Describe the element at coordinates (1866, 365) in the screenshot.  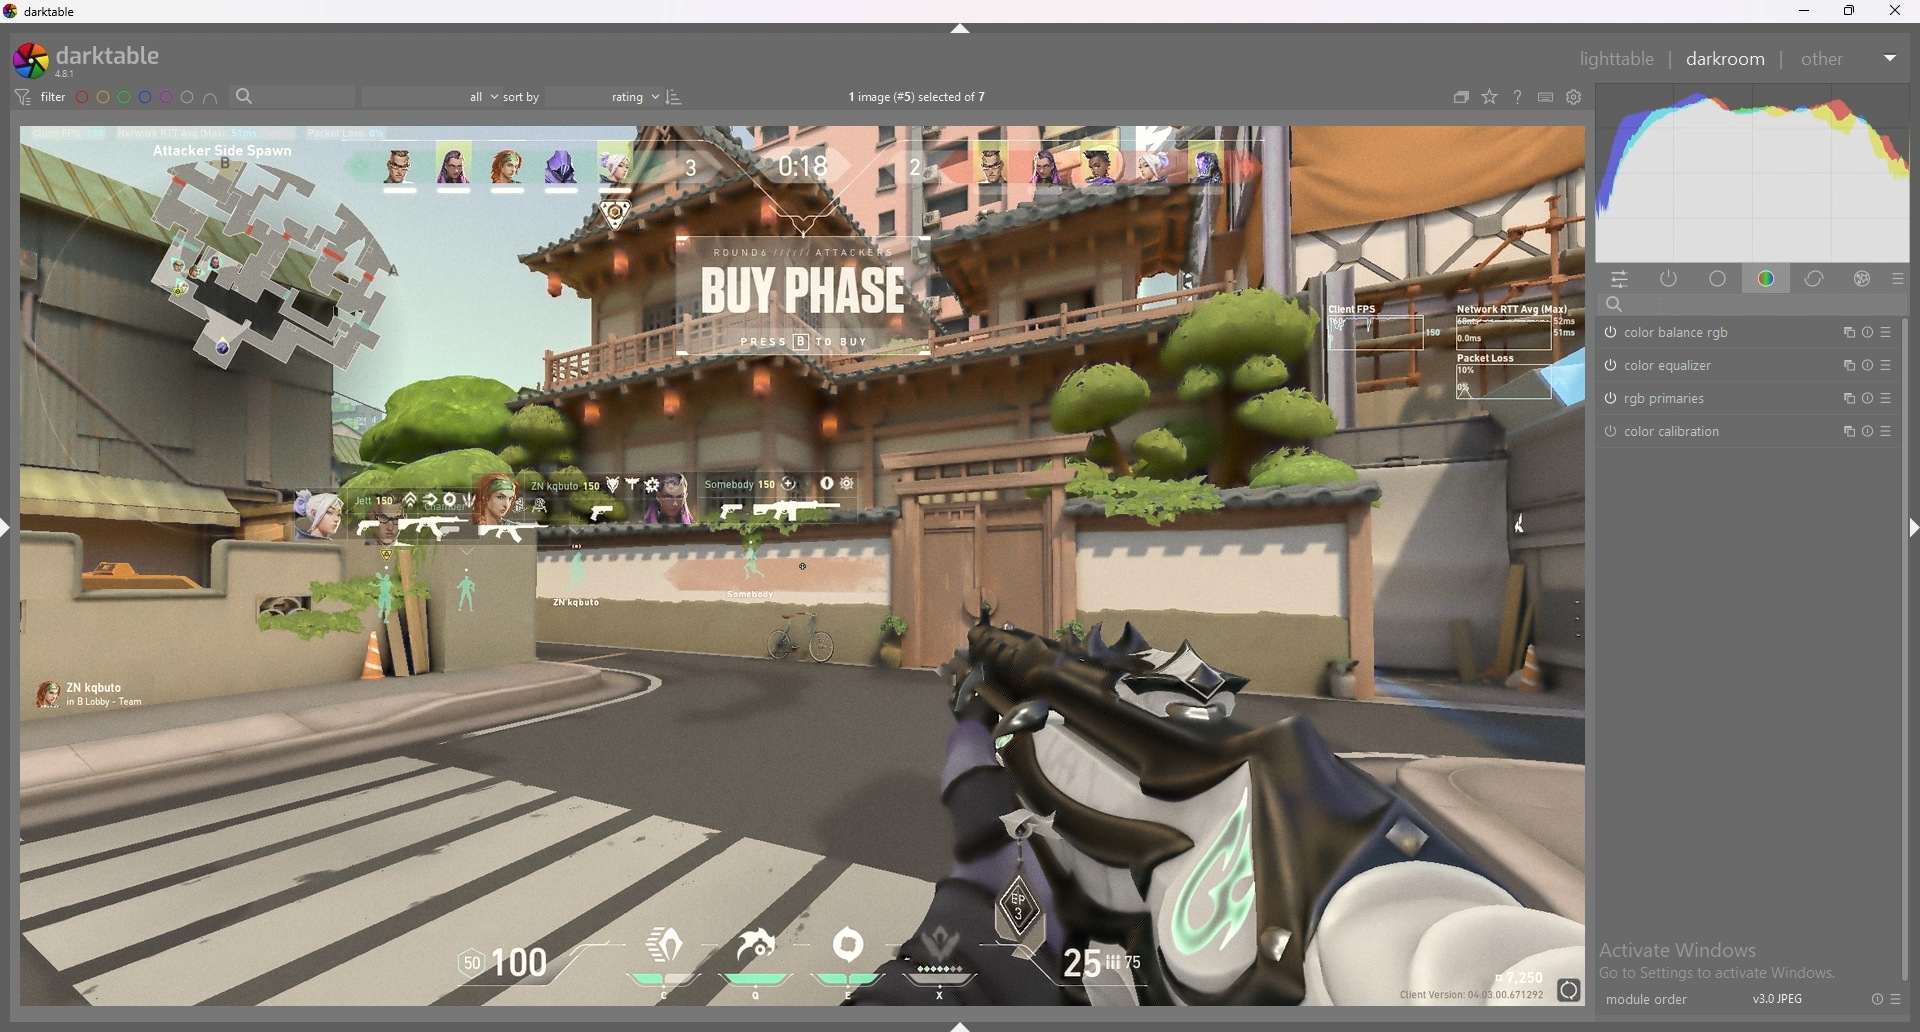
I see `reset` at that location.